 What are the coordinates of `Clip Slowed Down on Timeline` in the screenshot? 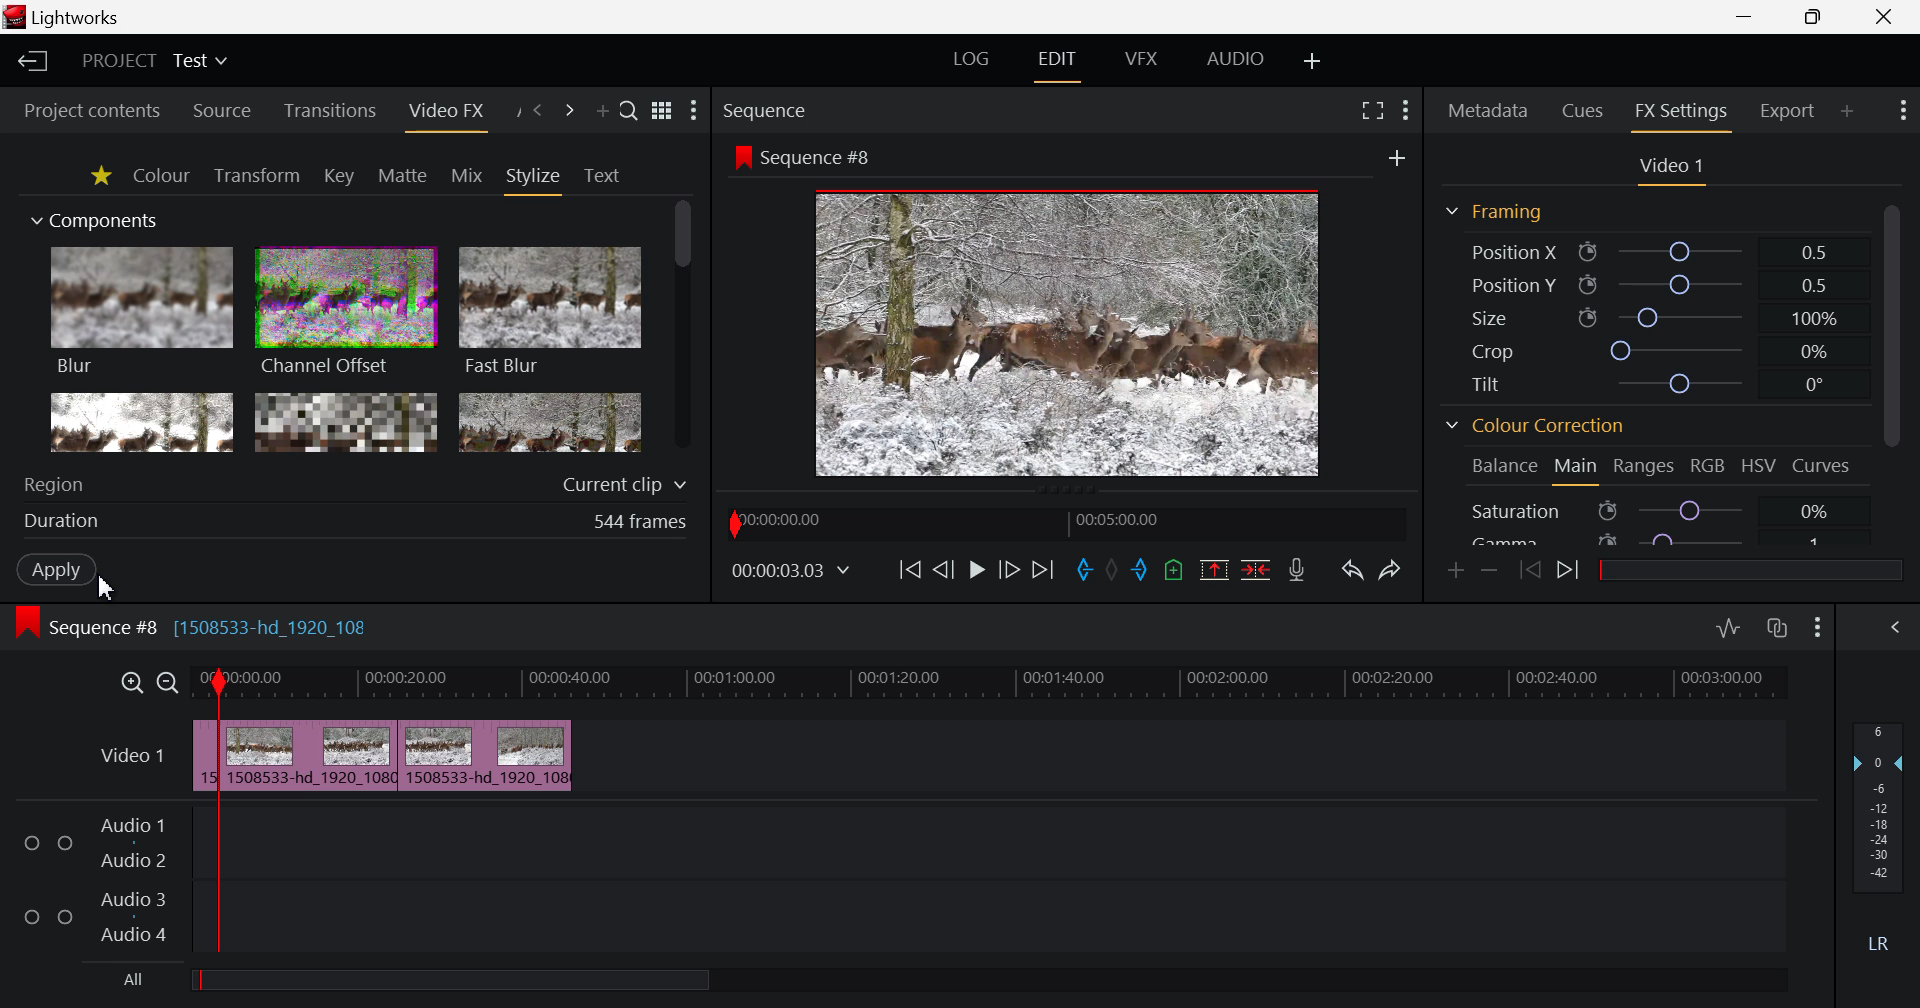 It's located at (305, 751).